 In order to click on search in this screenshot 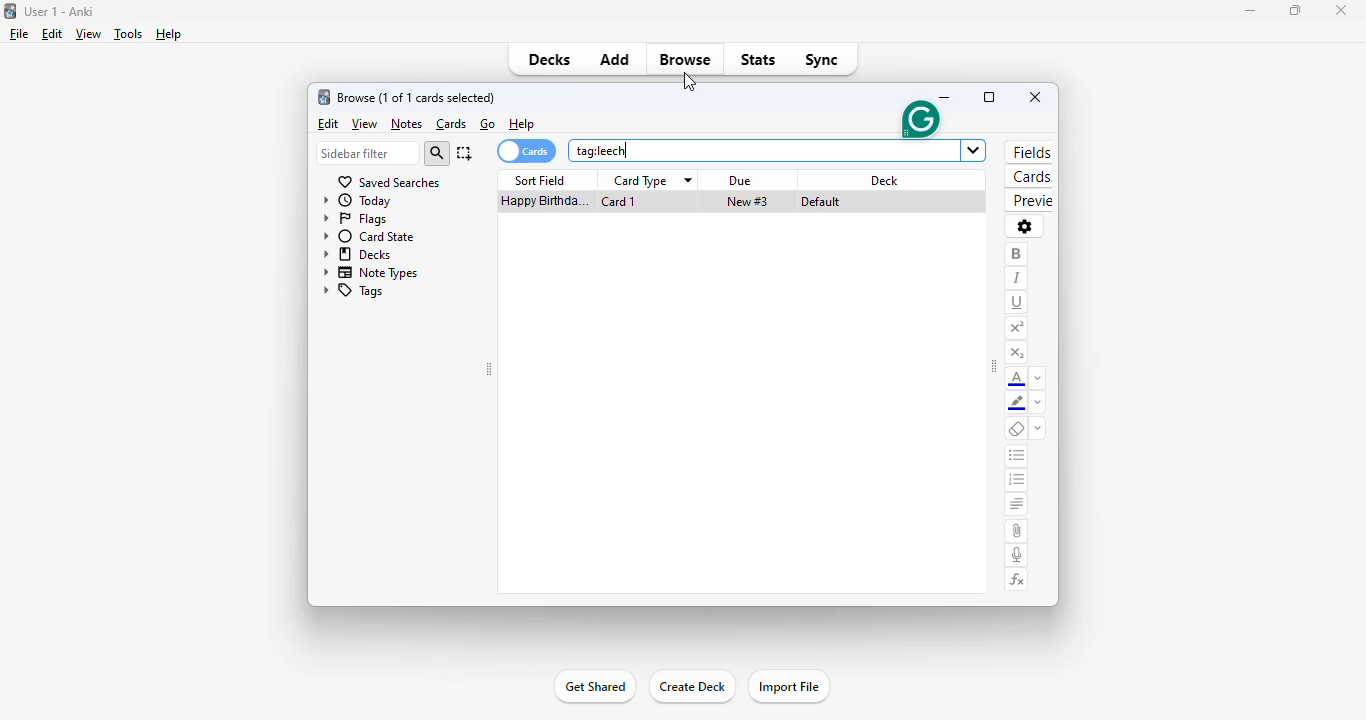, I will do `click(437, 153)`.